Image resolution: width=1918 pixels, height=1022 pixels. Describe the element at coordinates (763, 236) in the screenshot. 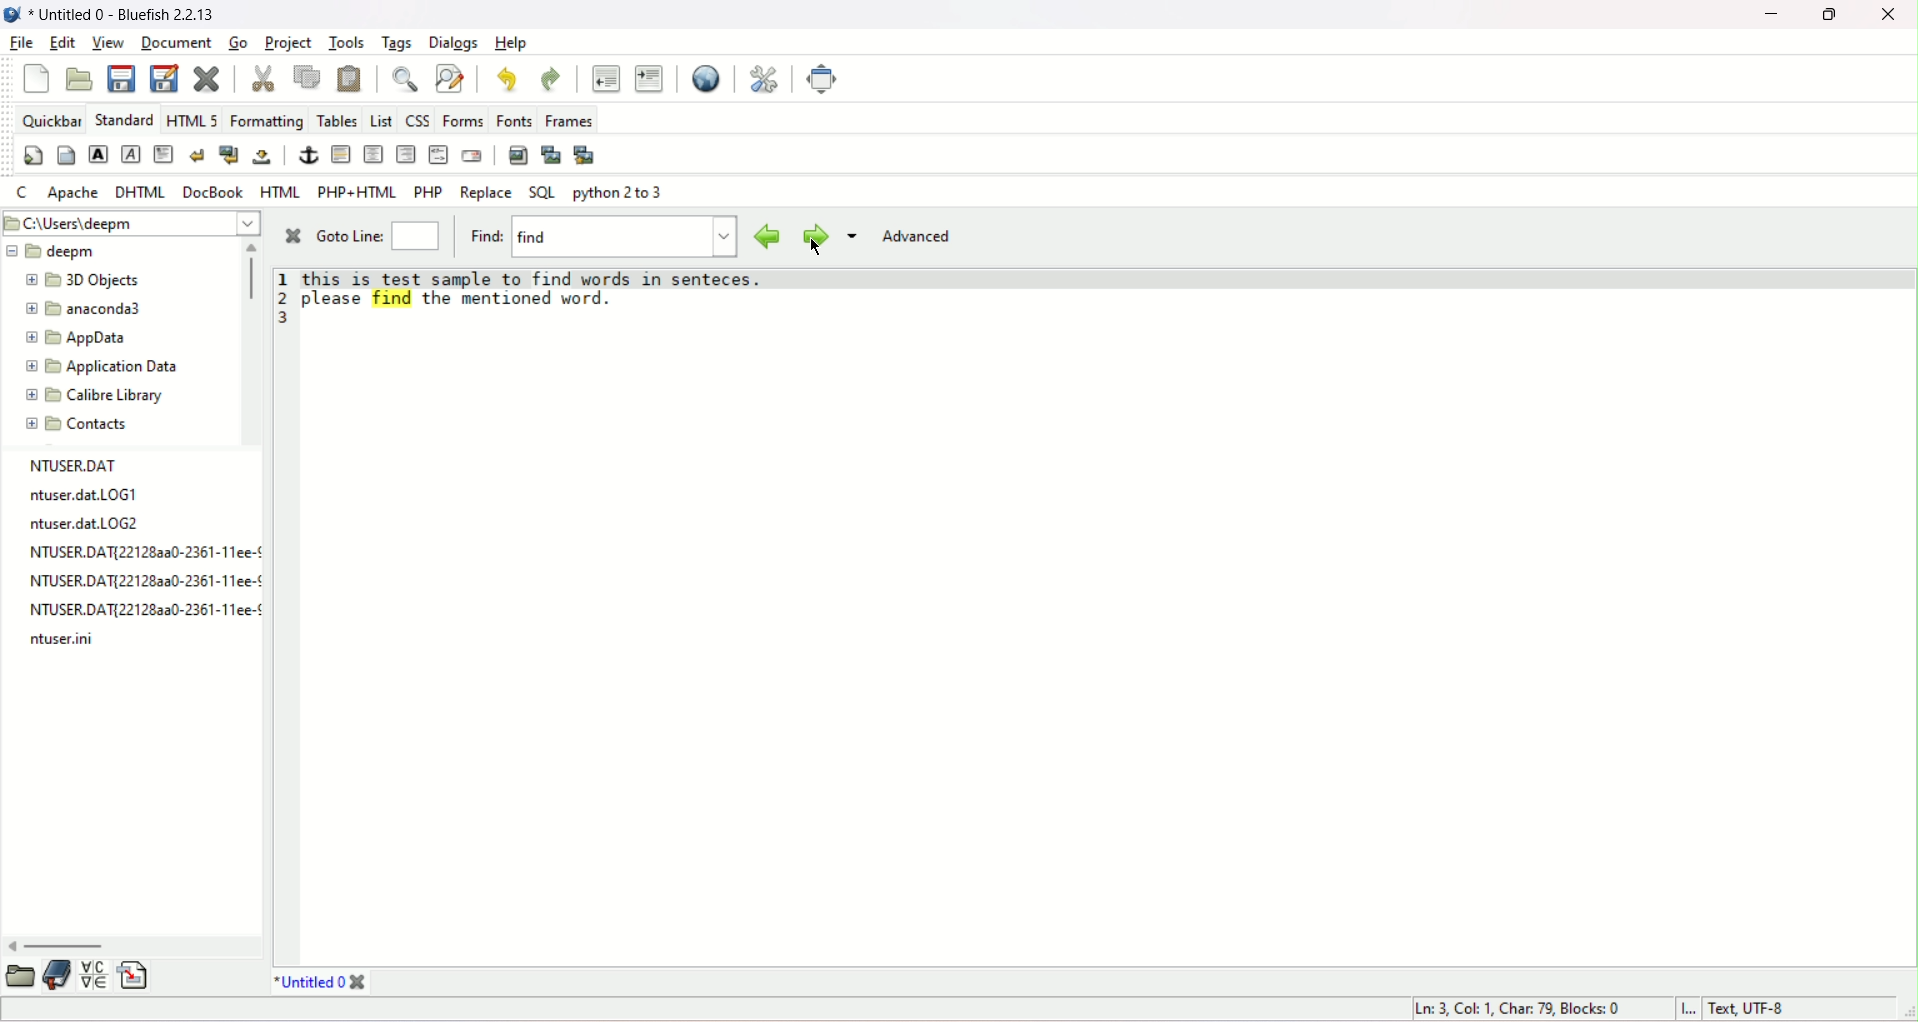

I see `previous` at that location.